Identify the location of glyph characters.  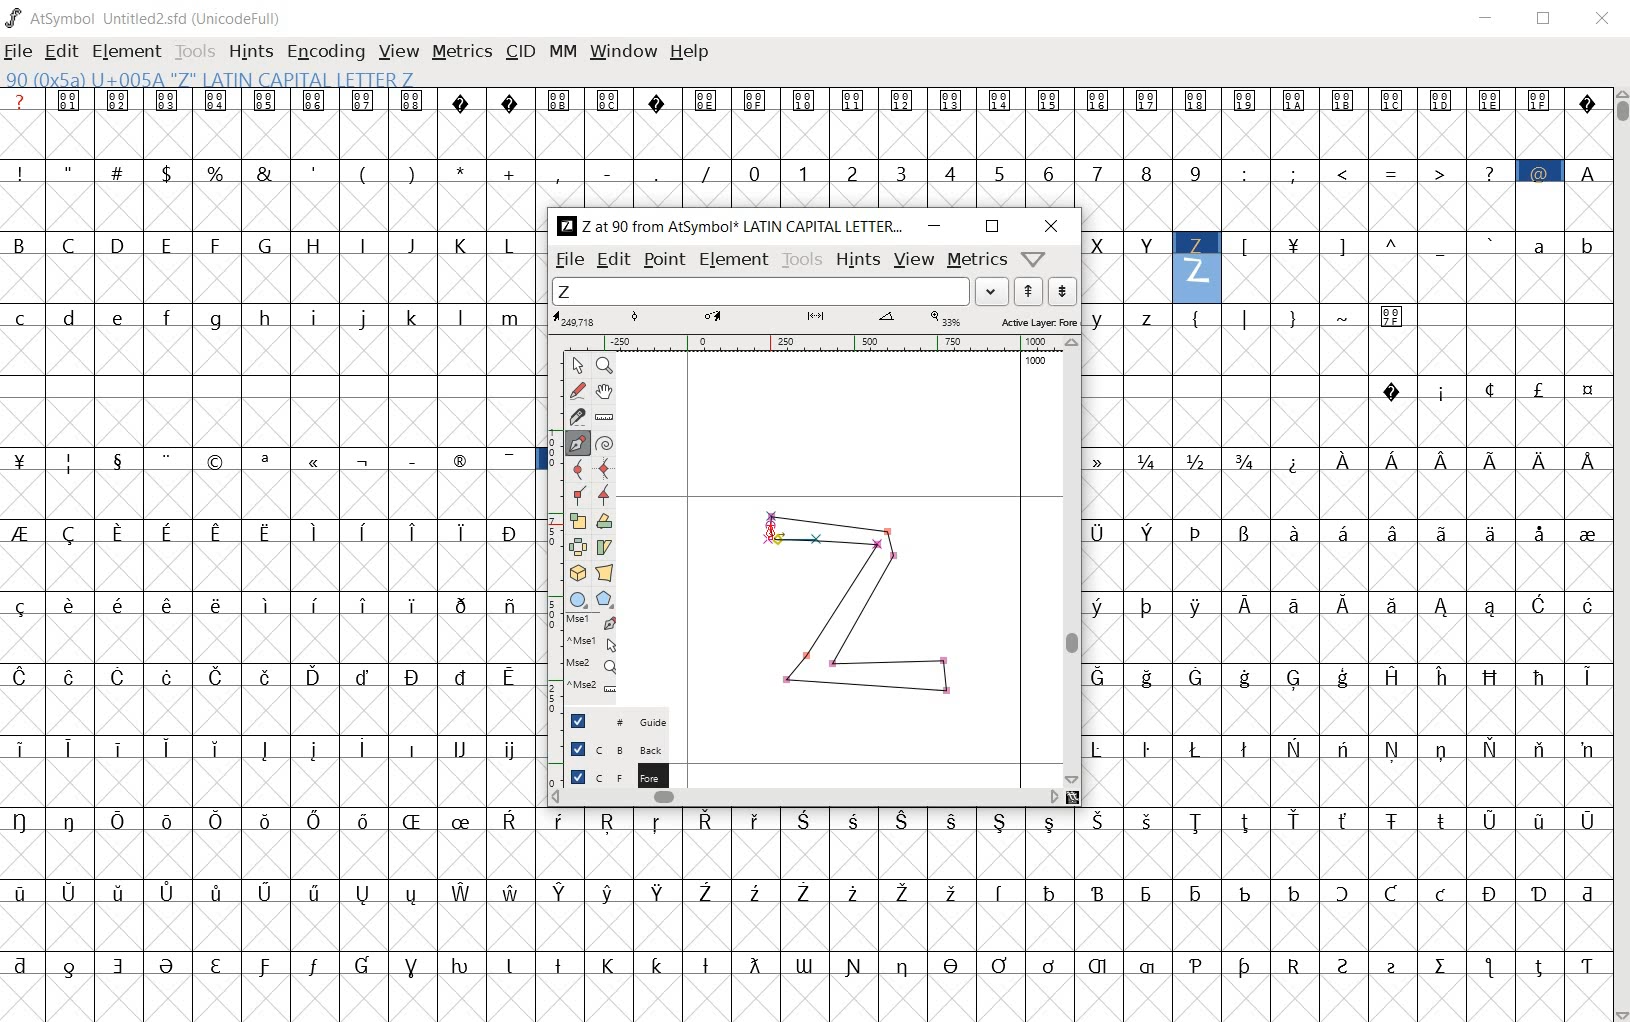
(1074, 915).